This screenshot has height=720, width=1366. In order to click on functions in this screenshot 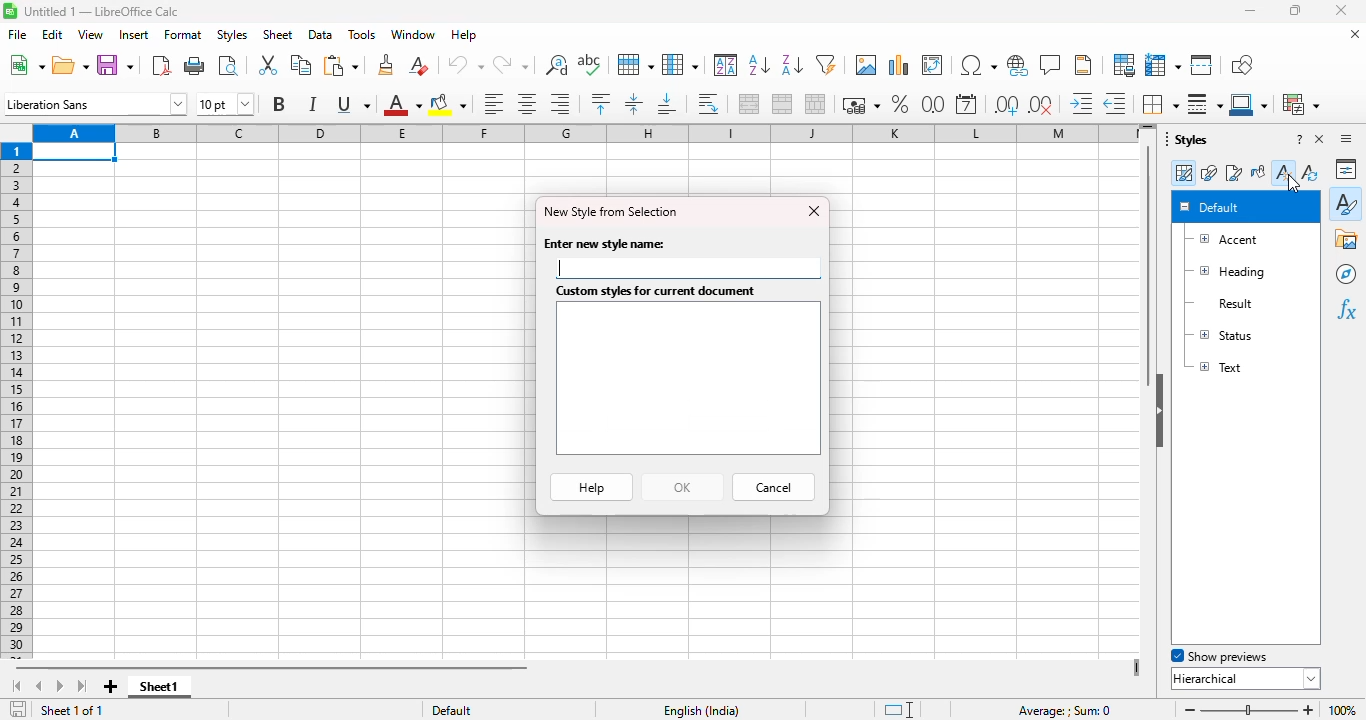, I will do `click(1346, 310)`.